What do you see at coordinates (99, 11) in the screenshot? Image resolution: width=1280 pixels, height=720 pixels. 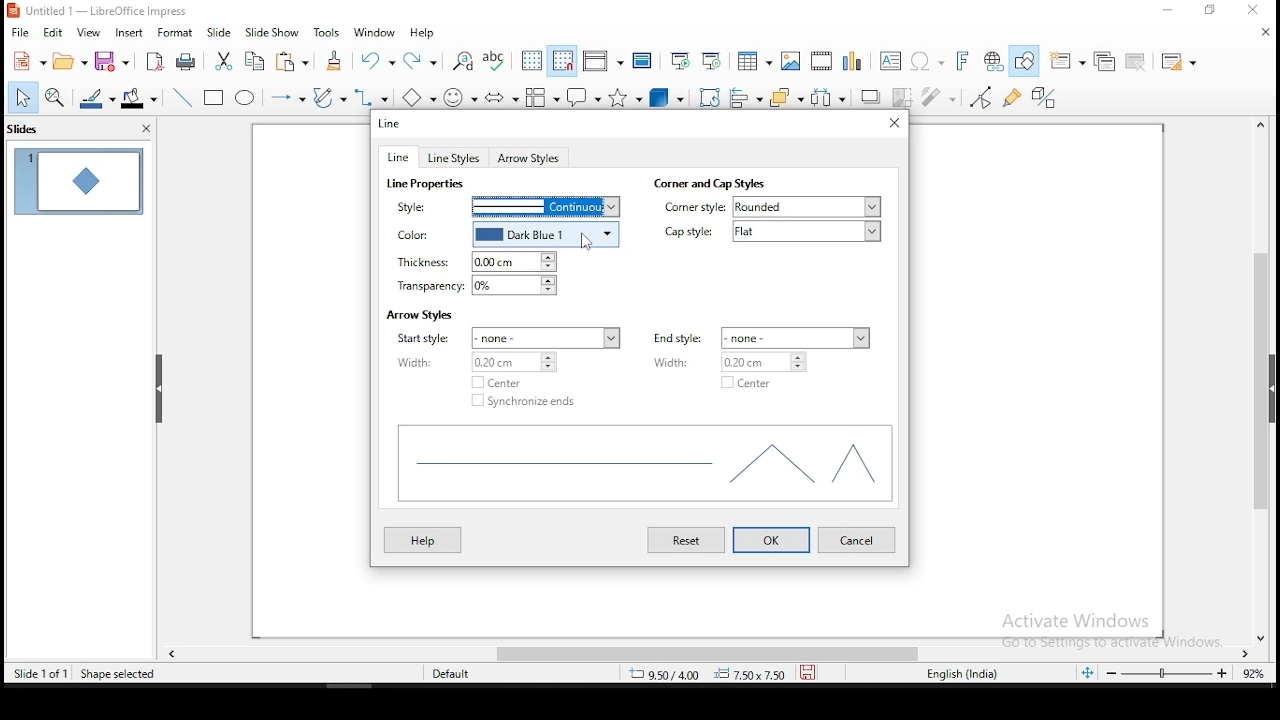 I see `icon and filename` at bounding box center [99, 11].